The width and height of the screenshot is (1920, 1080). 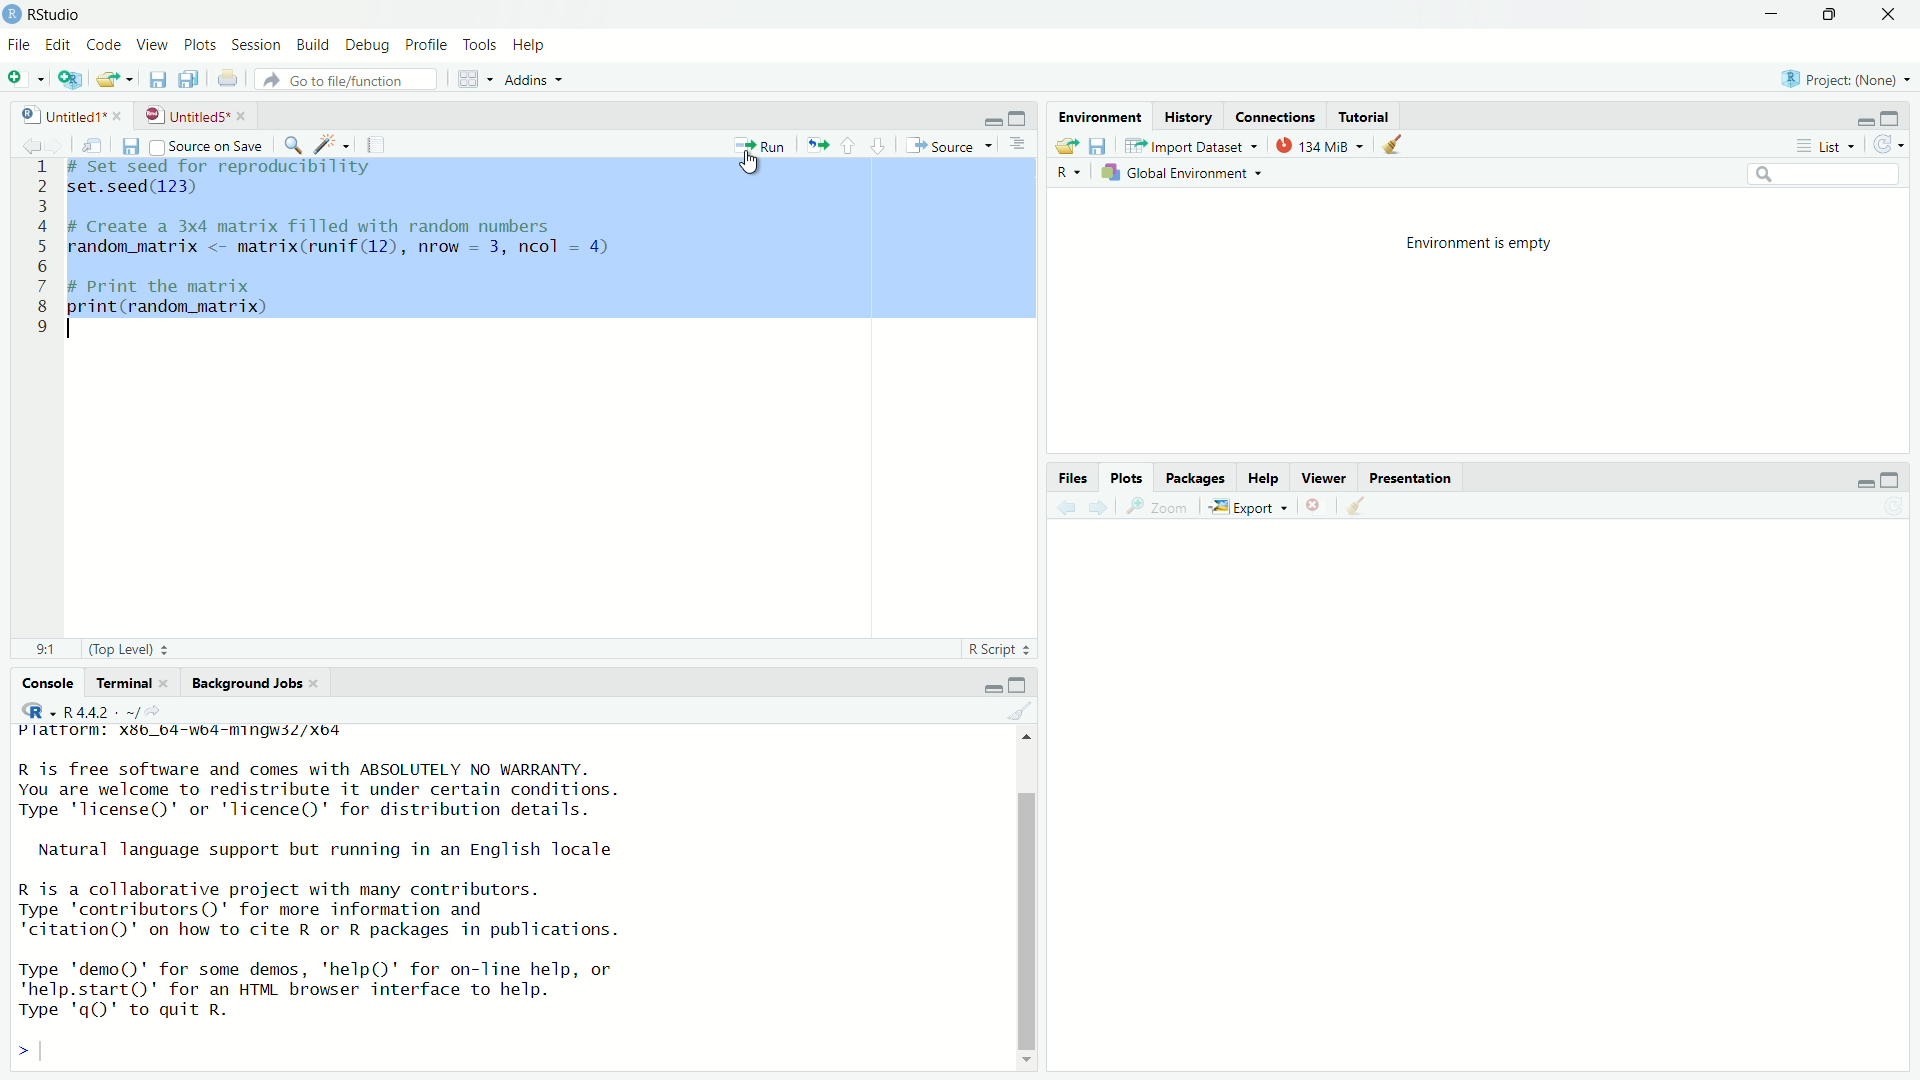 I want to click on Help, so click(x=1266, y=476).